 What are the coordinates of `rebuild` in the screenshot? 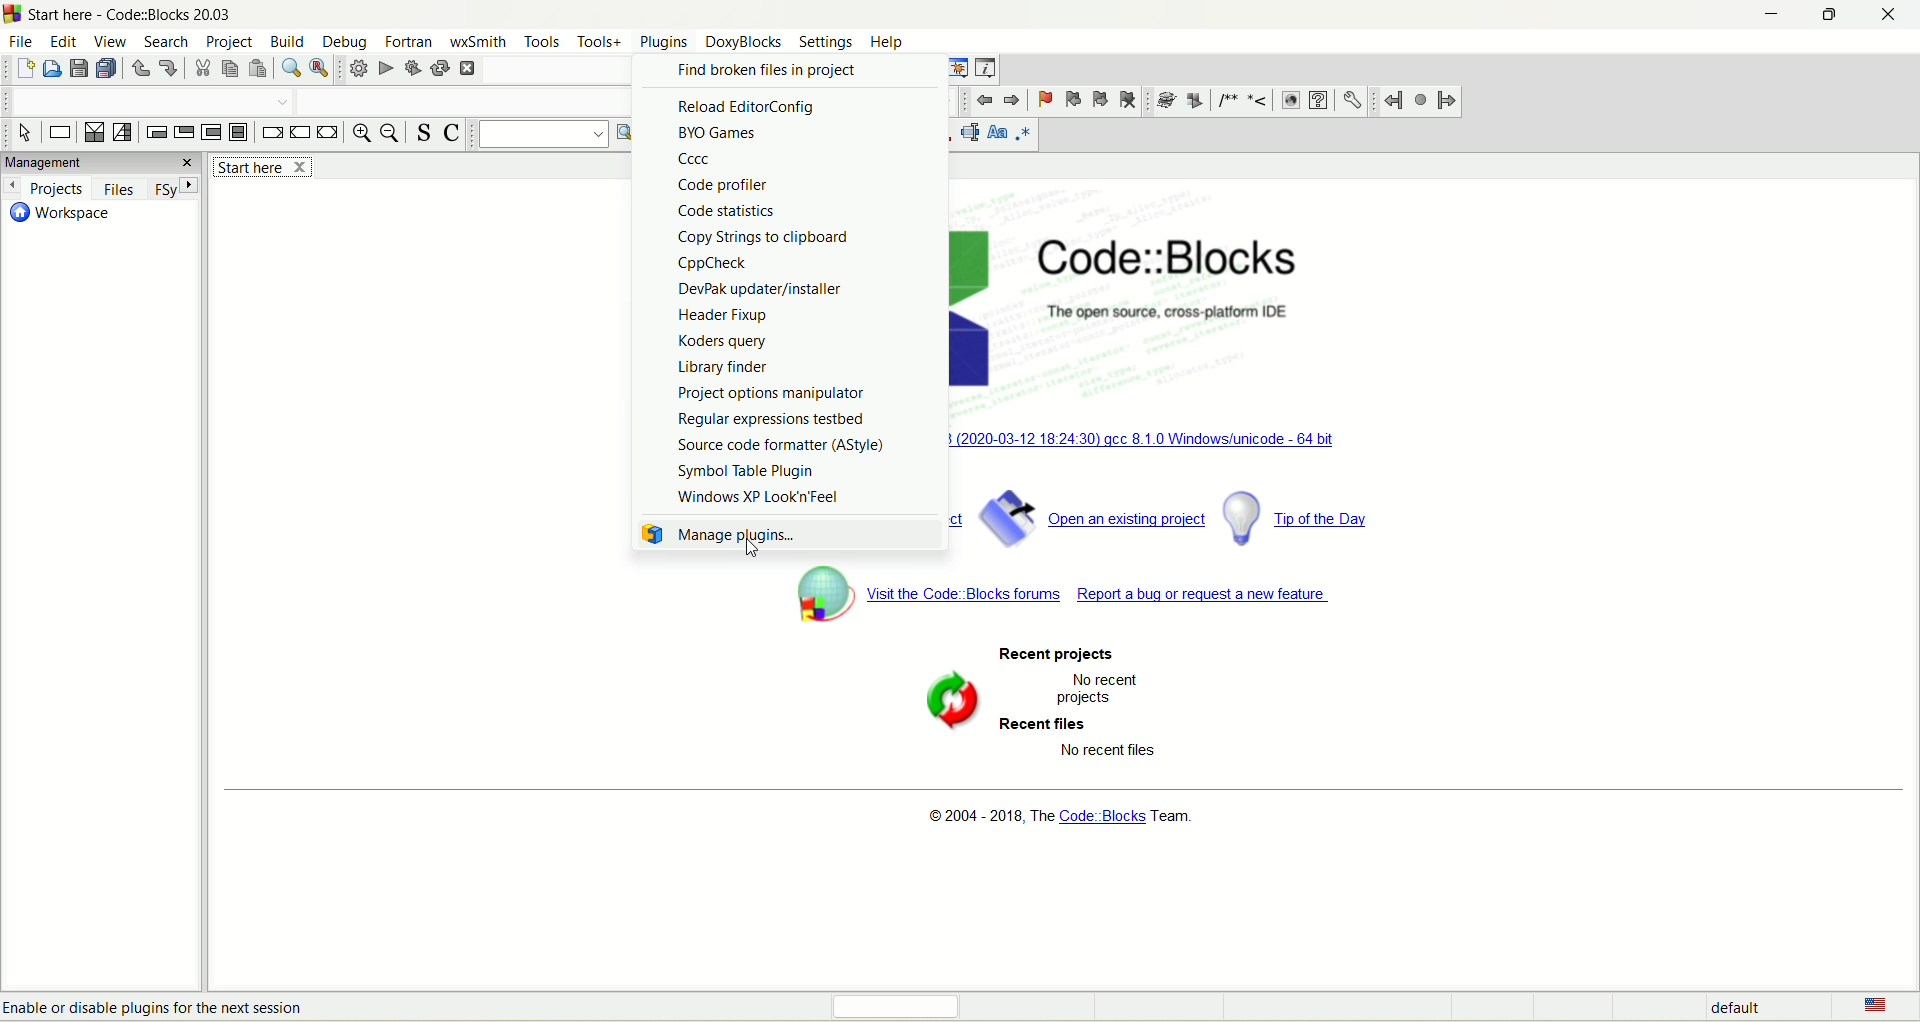 It's located at (442, 68).